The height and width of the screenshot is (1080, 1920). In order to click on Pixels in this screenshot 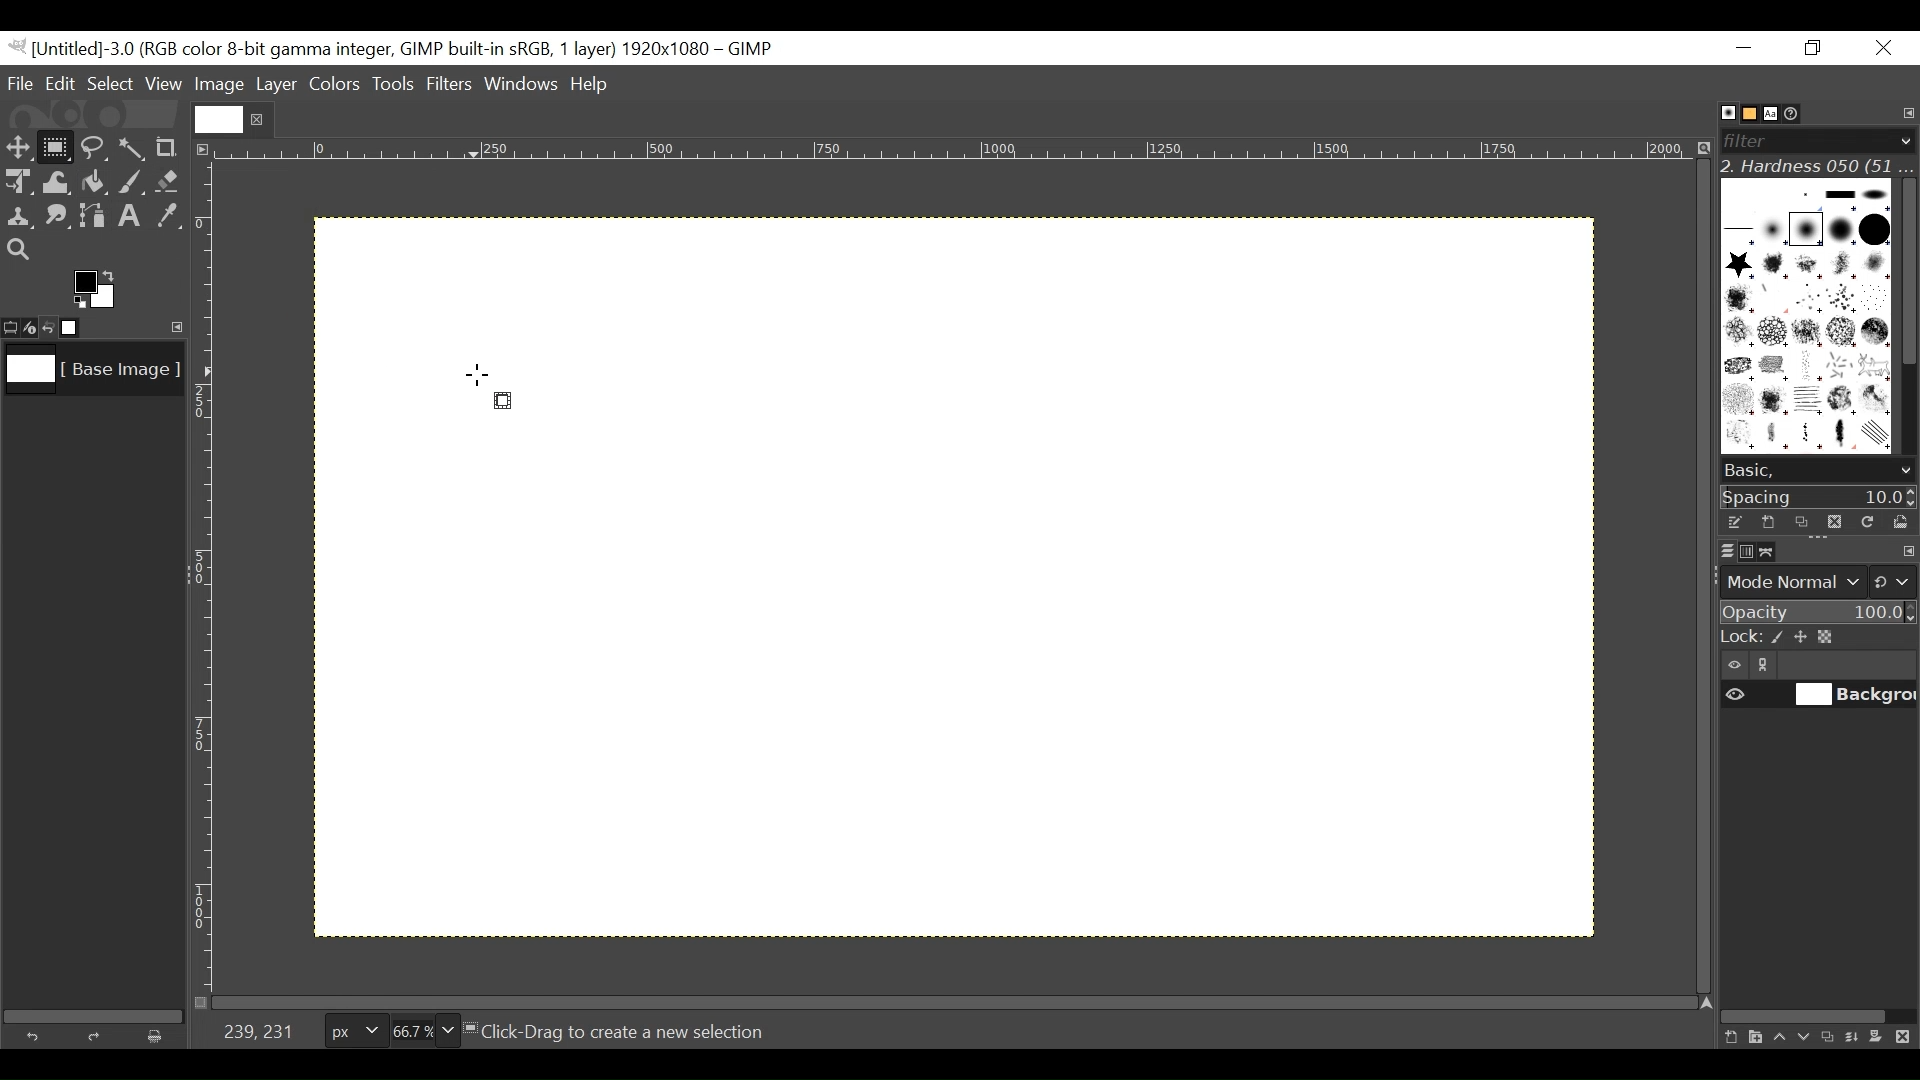, I will do `click(351, 1027)`.